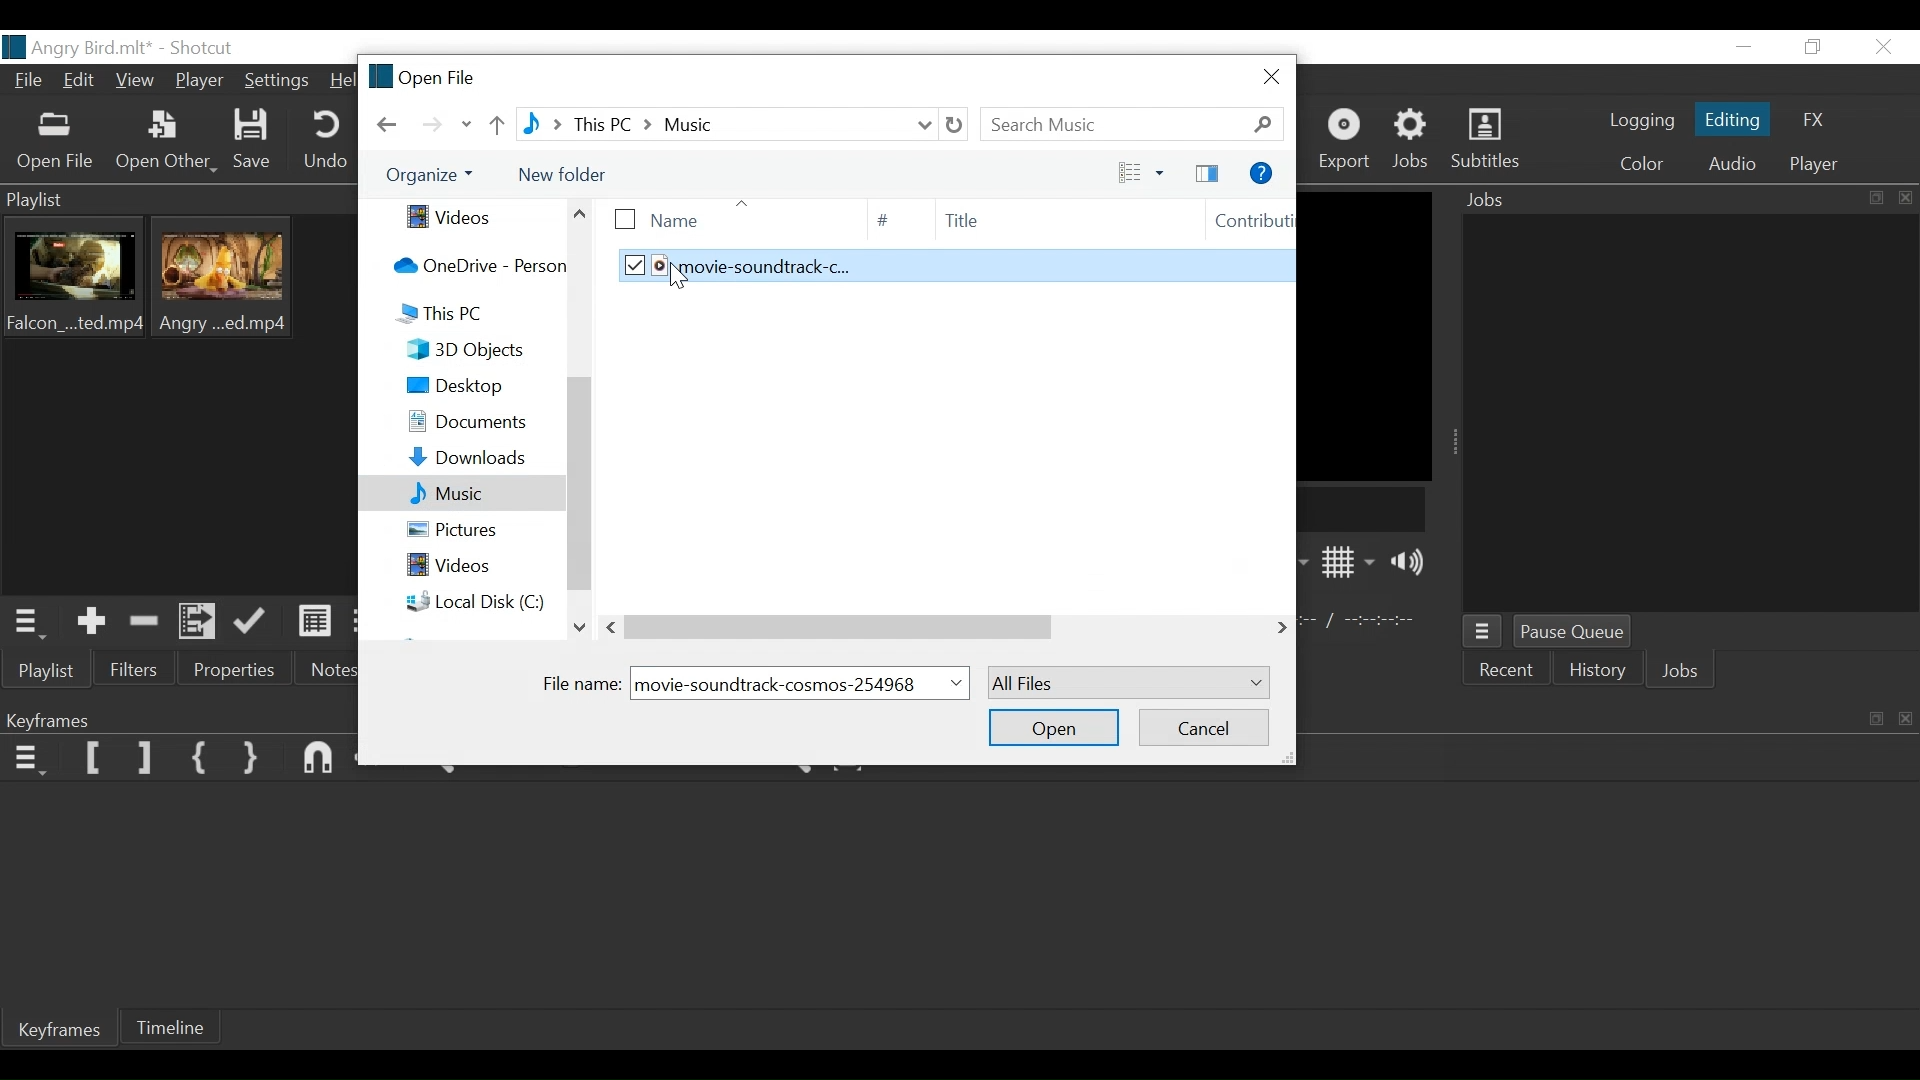 The height and width of the screenshot is (1080, 1920). Describe the element at coordinates (1126, 683) in the screenshot. I see `Select type of file` at that location.